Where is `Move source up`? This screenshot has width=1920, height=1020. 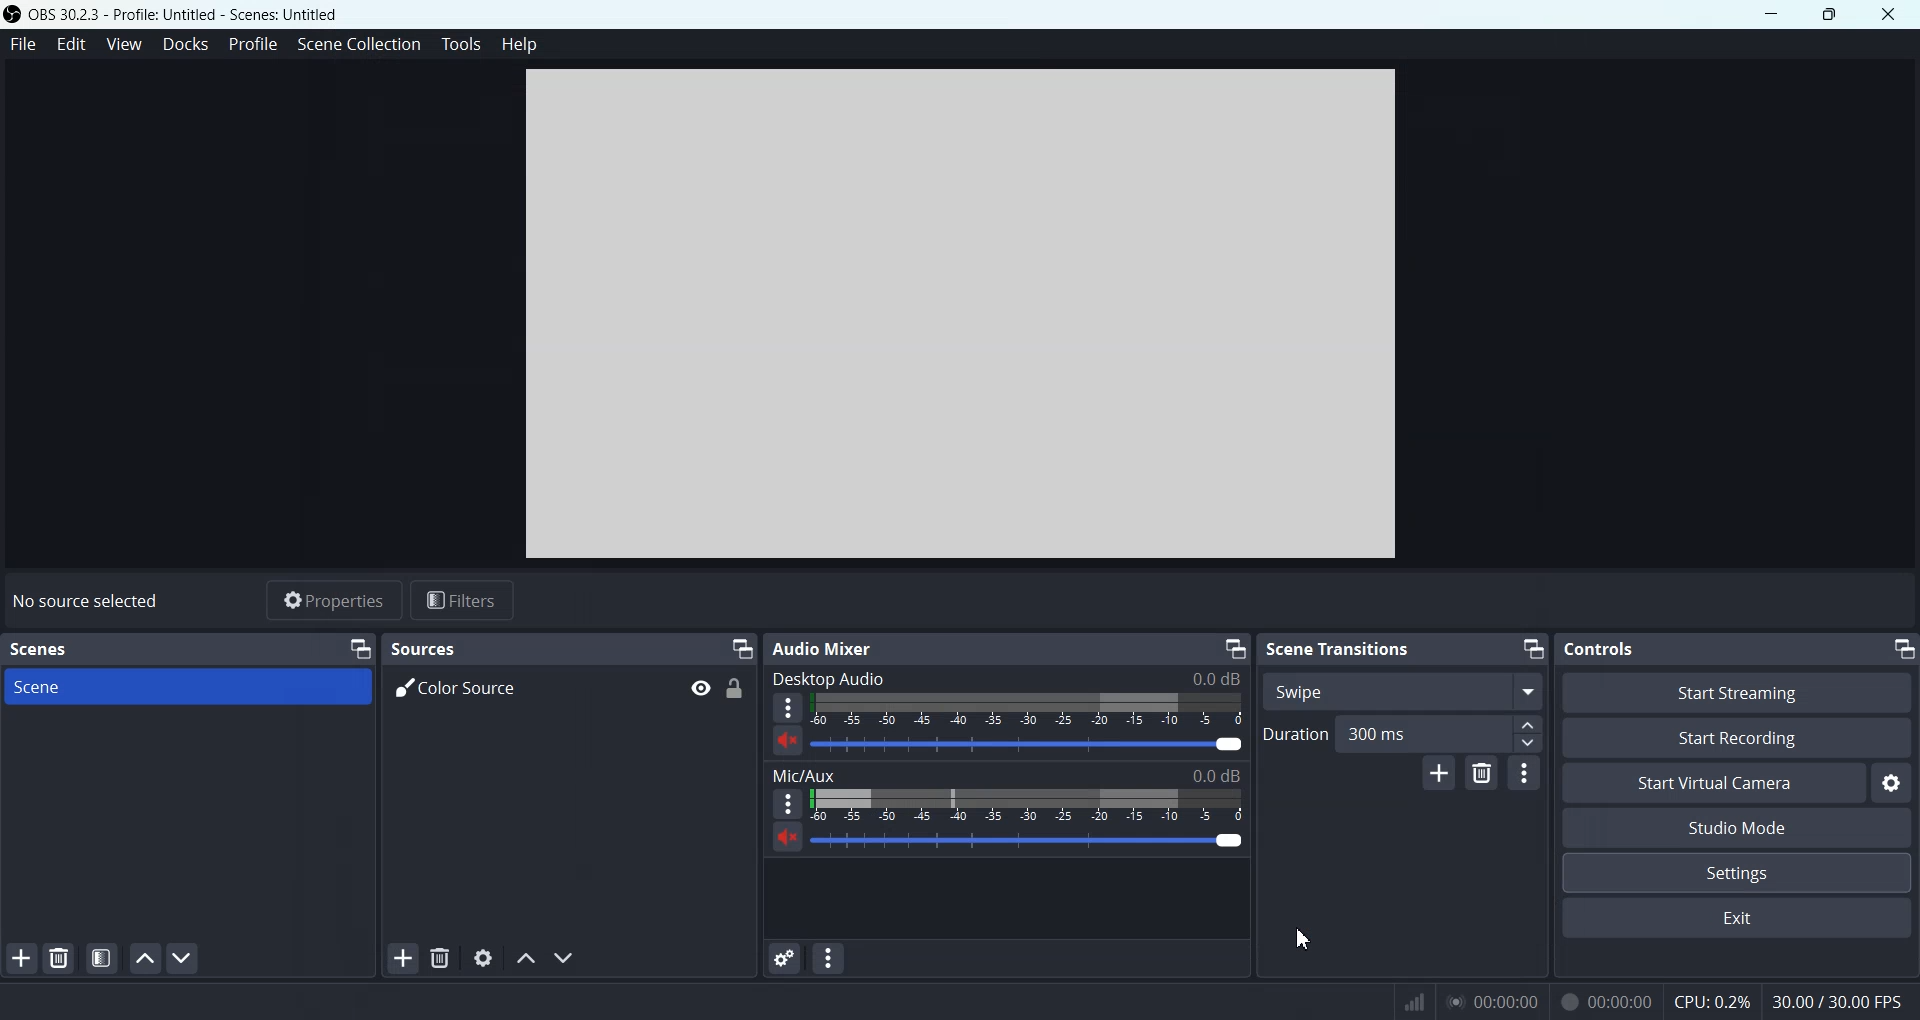 Move source up is located at coordinates (526, 959).